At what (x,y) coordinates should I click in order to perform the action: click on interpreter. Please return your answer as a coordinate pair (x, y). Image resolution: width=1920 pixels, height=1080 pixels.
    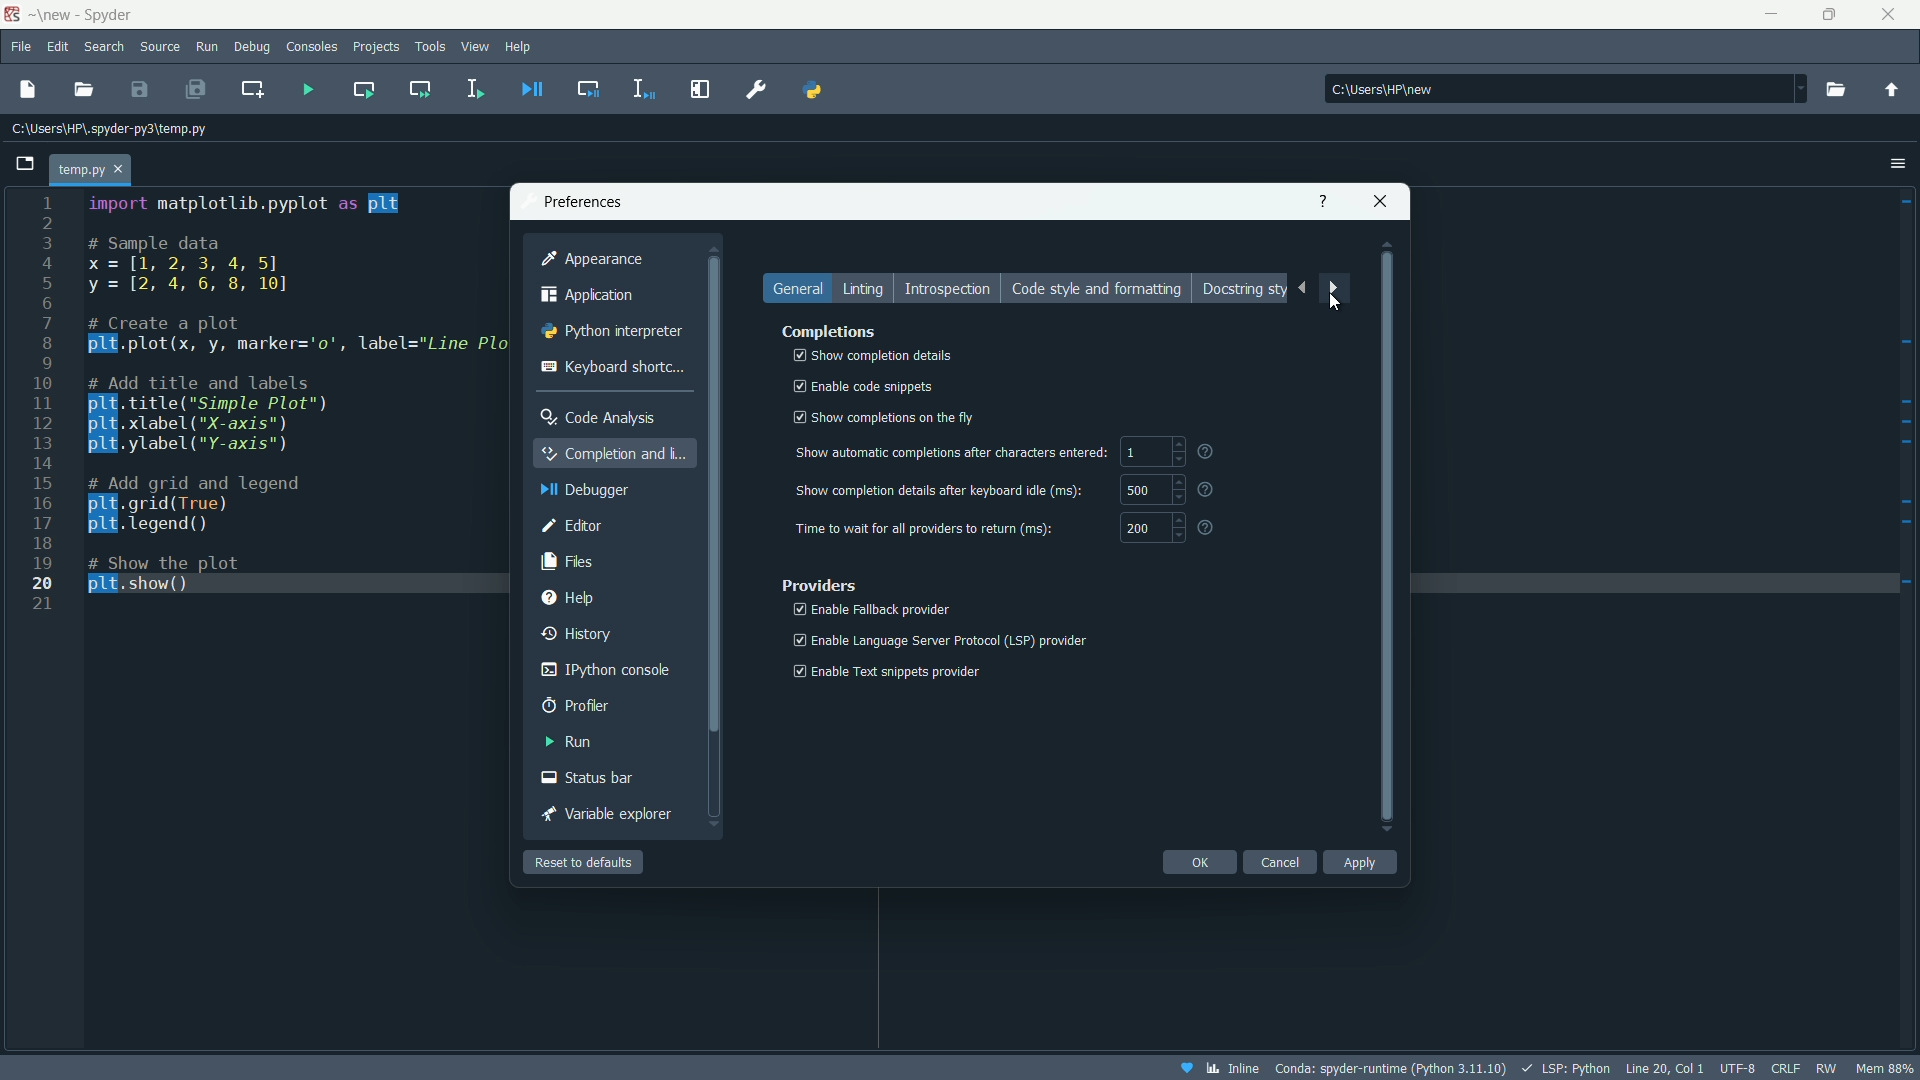
    Looking at the image, I should click on (1389, 1069).